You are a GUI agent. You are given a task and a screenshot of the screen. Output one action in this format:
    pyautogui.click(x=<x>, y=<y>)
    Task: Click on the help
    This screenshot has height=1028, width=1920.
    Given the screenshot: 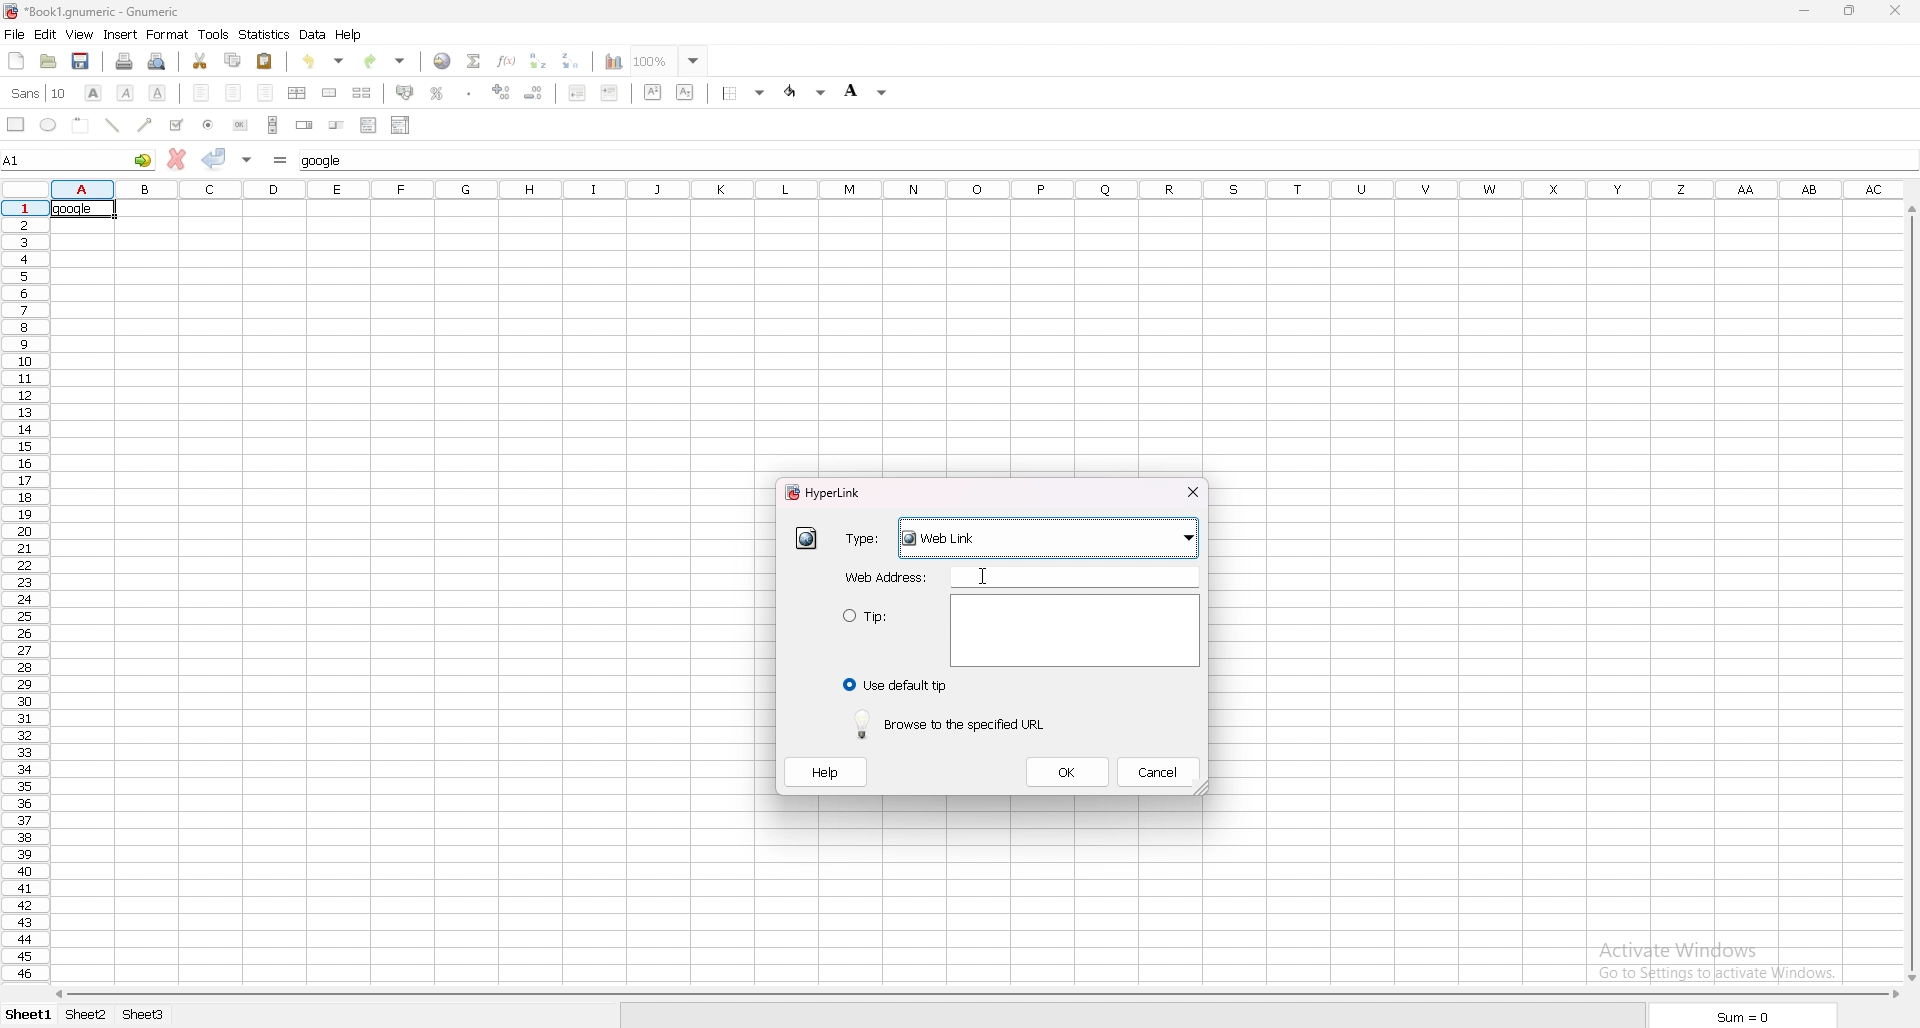 What is the action you would take?
    pyautogui.click(x=350, y=34)
    